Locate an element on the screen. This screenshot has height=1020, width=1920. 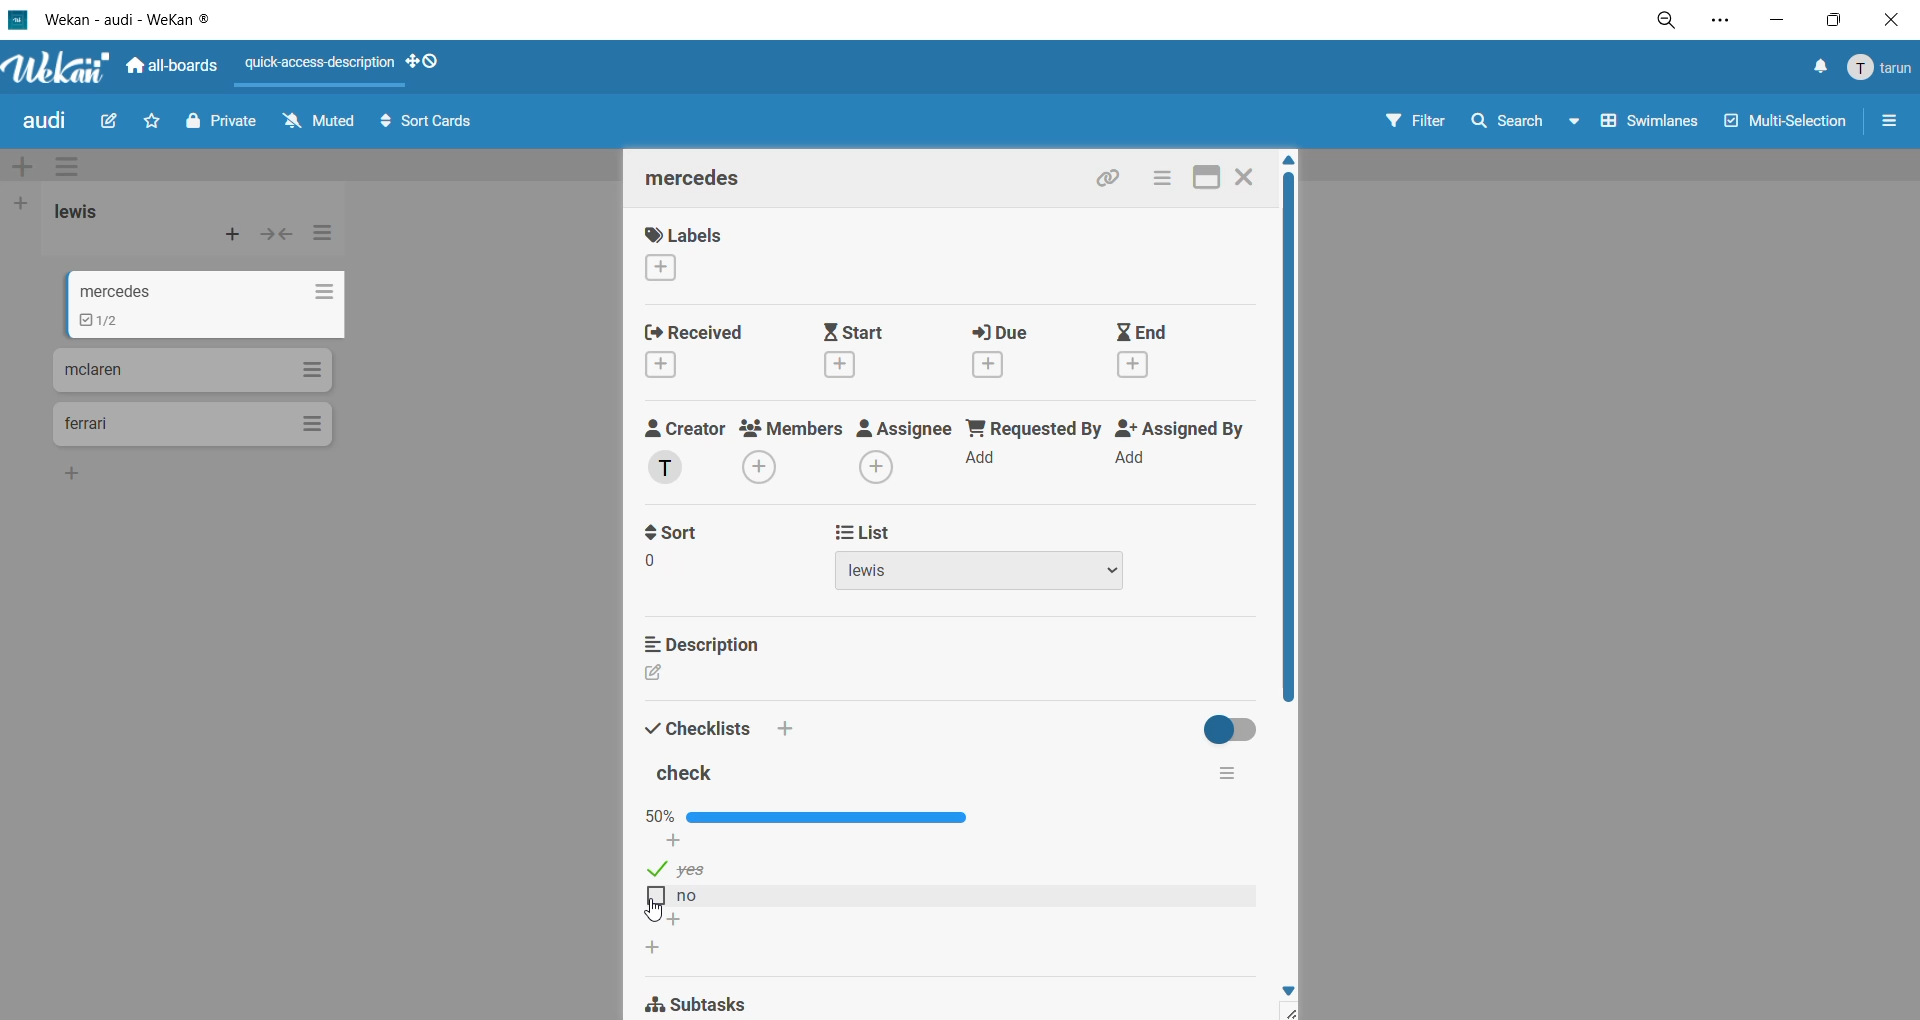
list actions is located at coordinates (330, 235).